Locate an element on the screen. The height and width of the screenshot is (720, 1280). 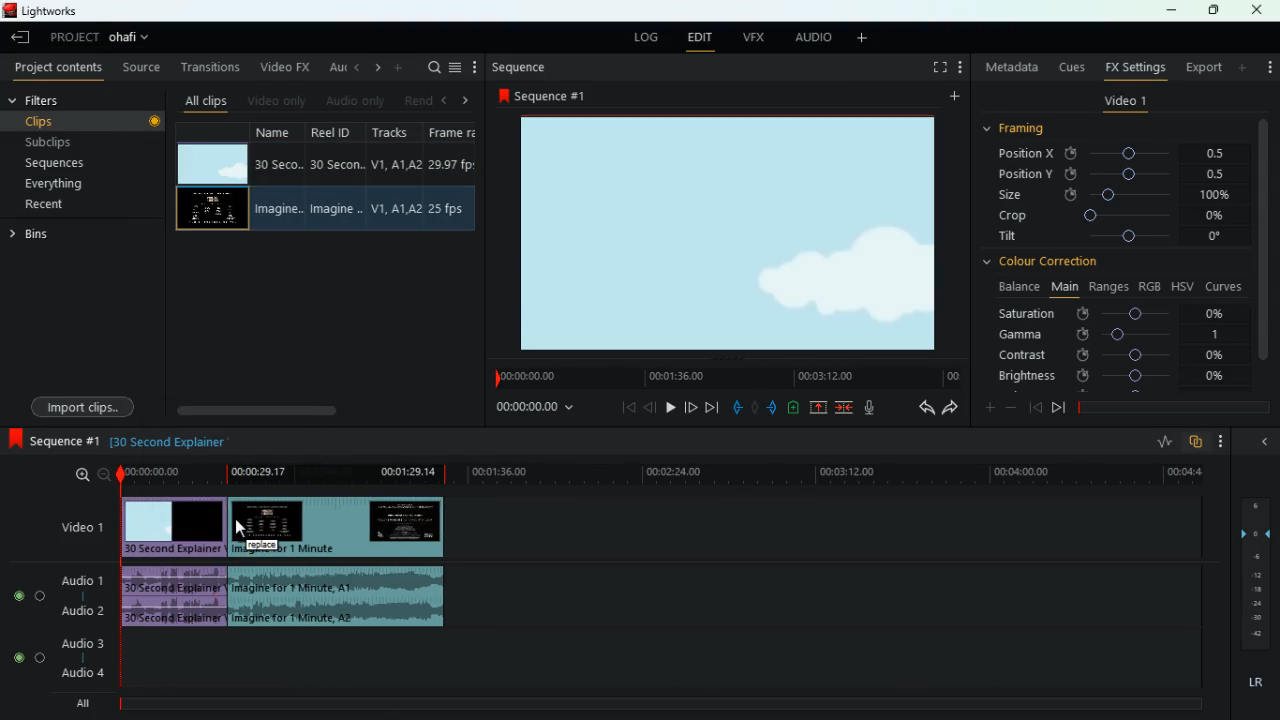
time frame is located at coordinates (1174, 408).